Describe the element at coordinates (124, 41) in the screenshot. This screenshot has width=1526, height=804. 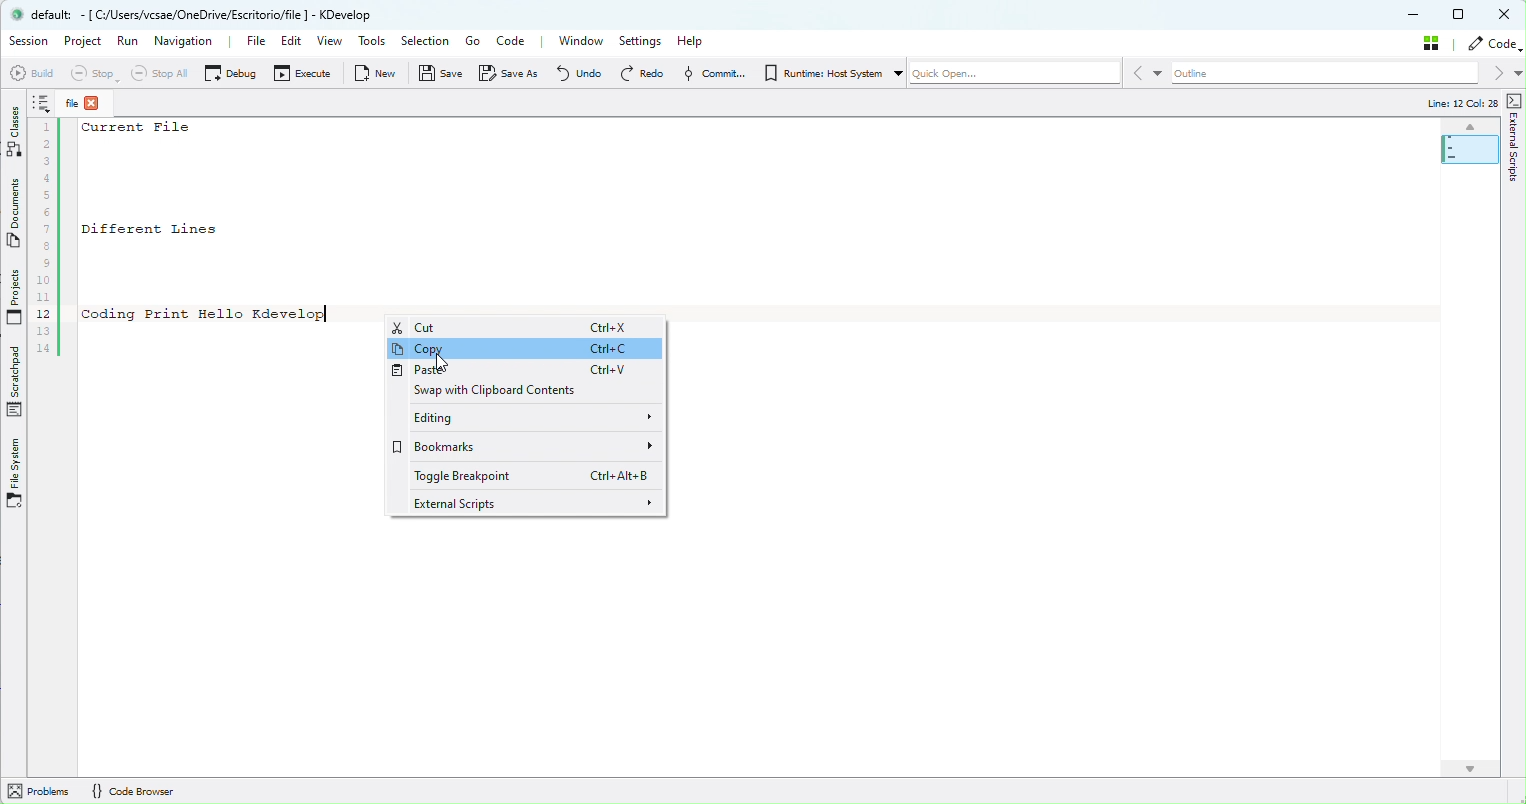
I see `Run` at that location.